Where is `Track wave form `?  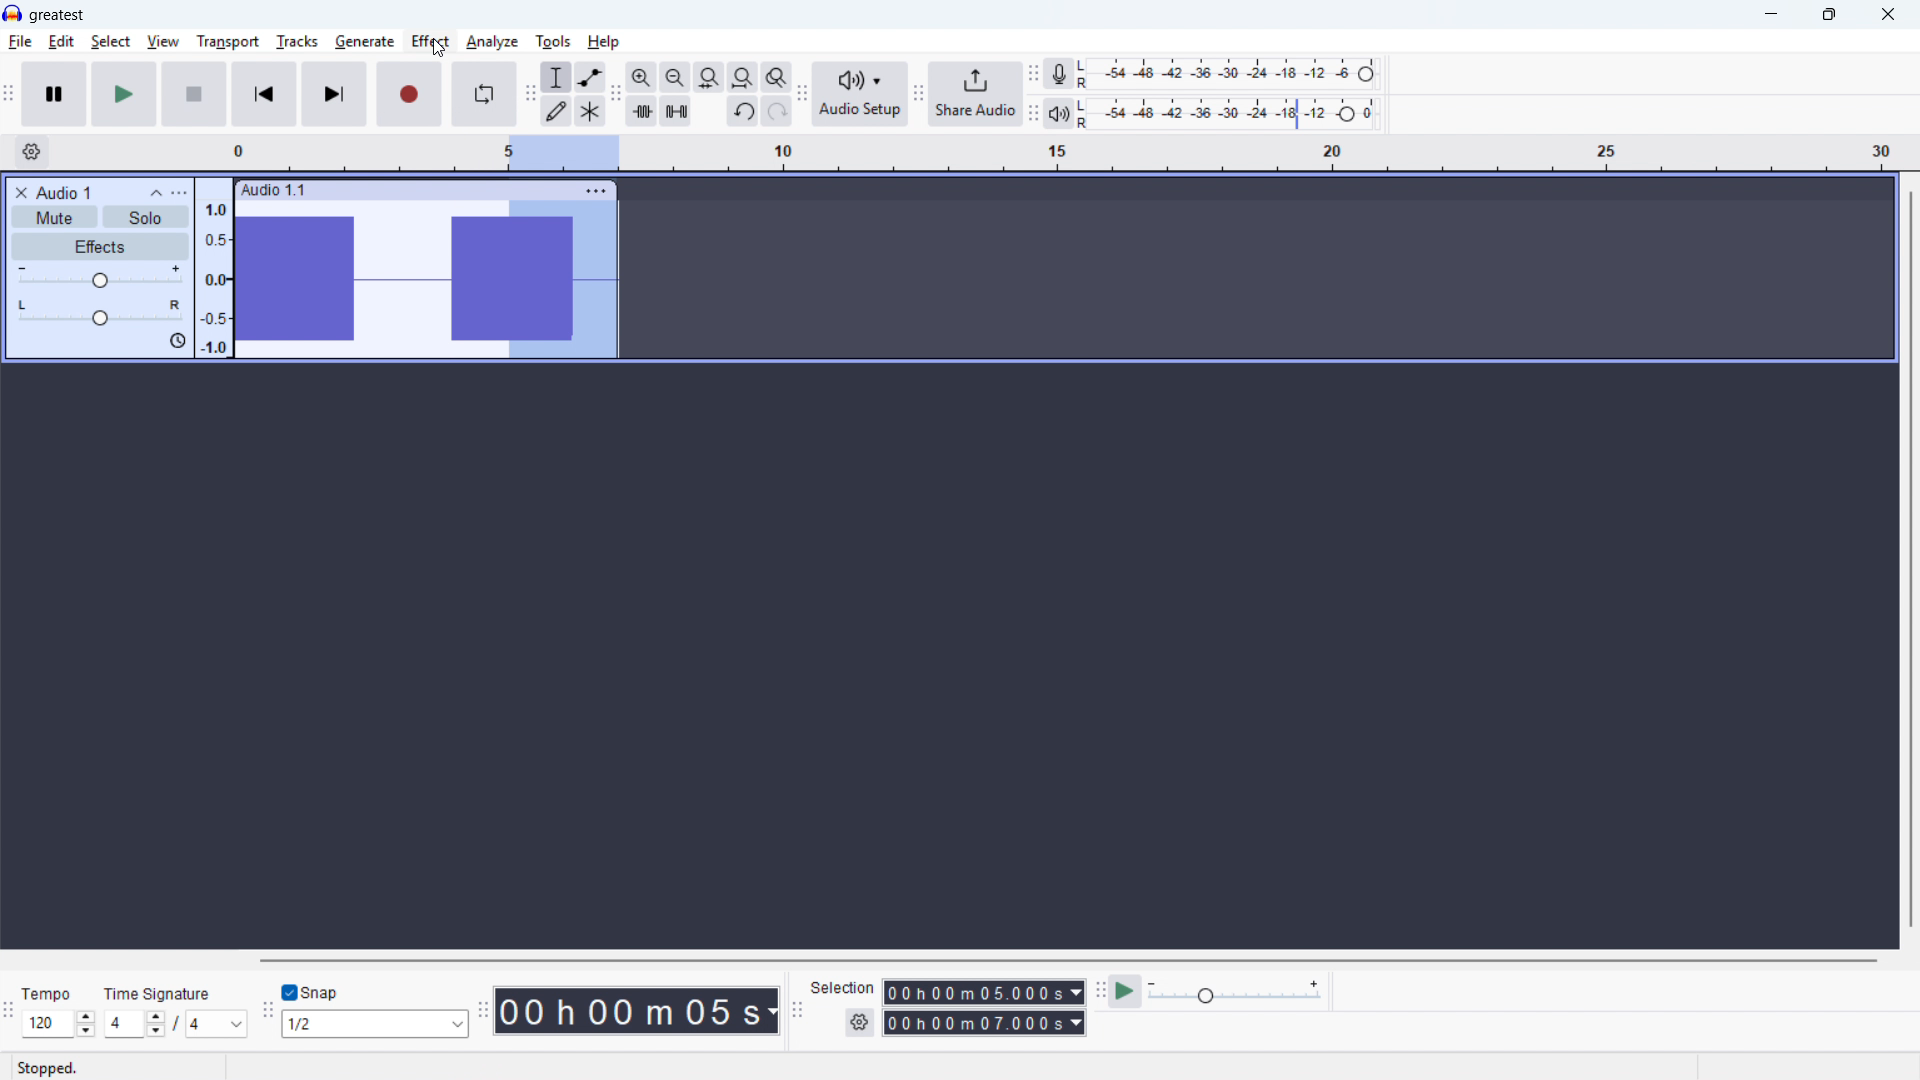
Track wave form  is located at coordinates (367, 280).